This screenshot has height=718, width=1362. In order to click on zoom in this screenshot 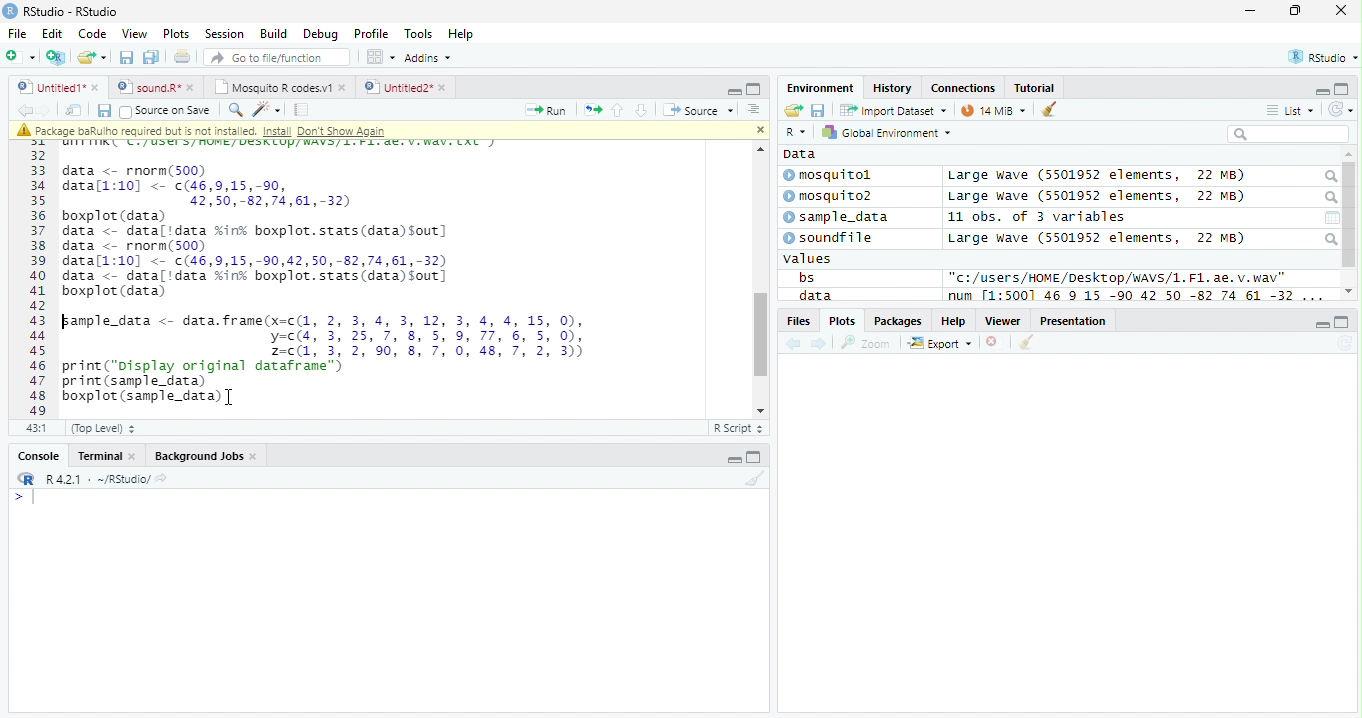, I will do `click(866, 342)`.